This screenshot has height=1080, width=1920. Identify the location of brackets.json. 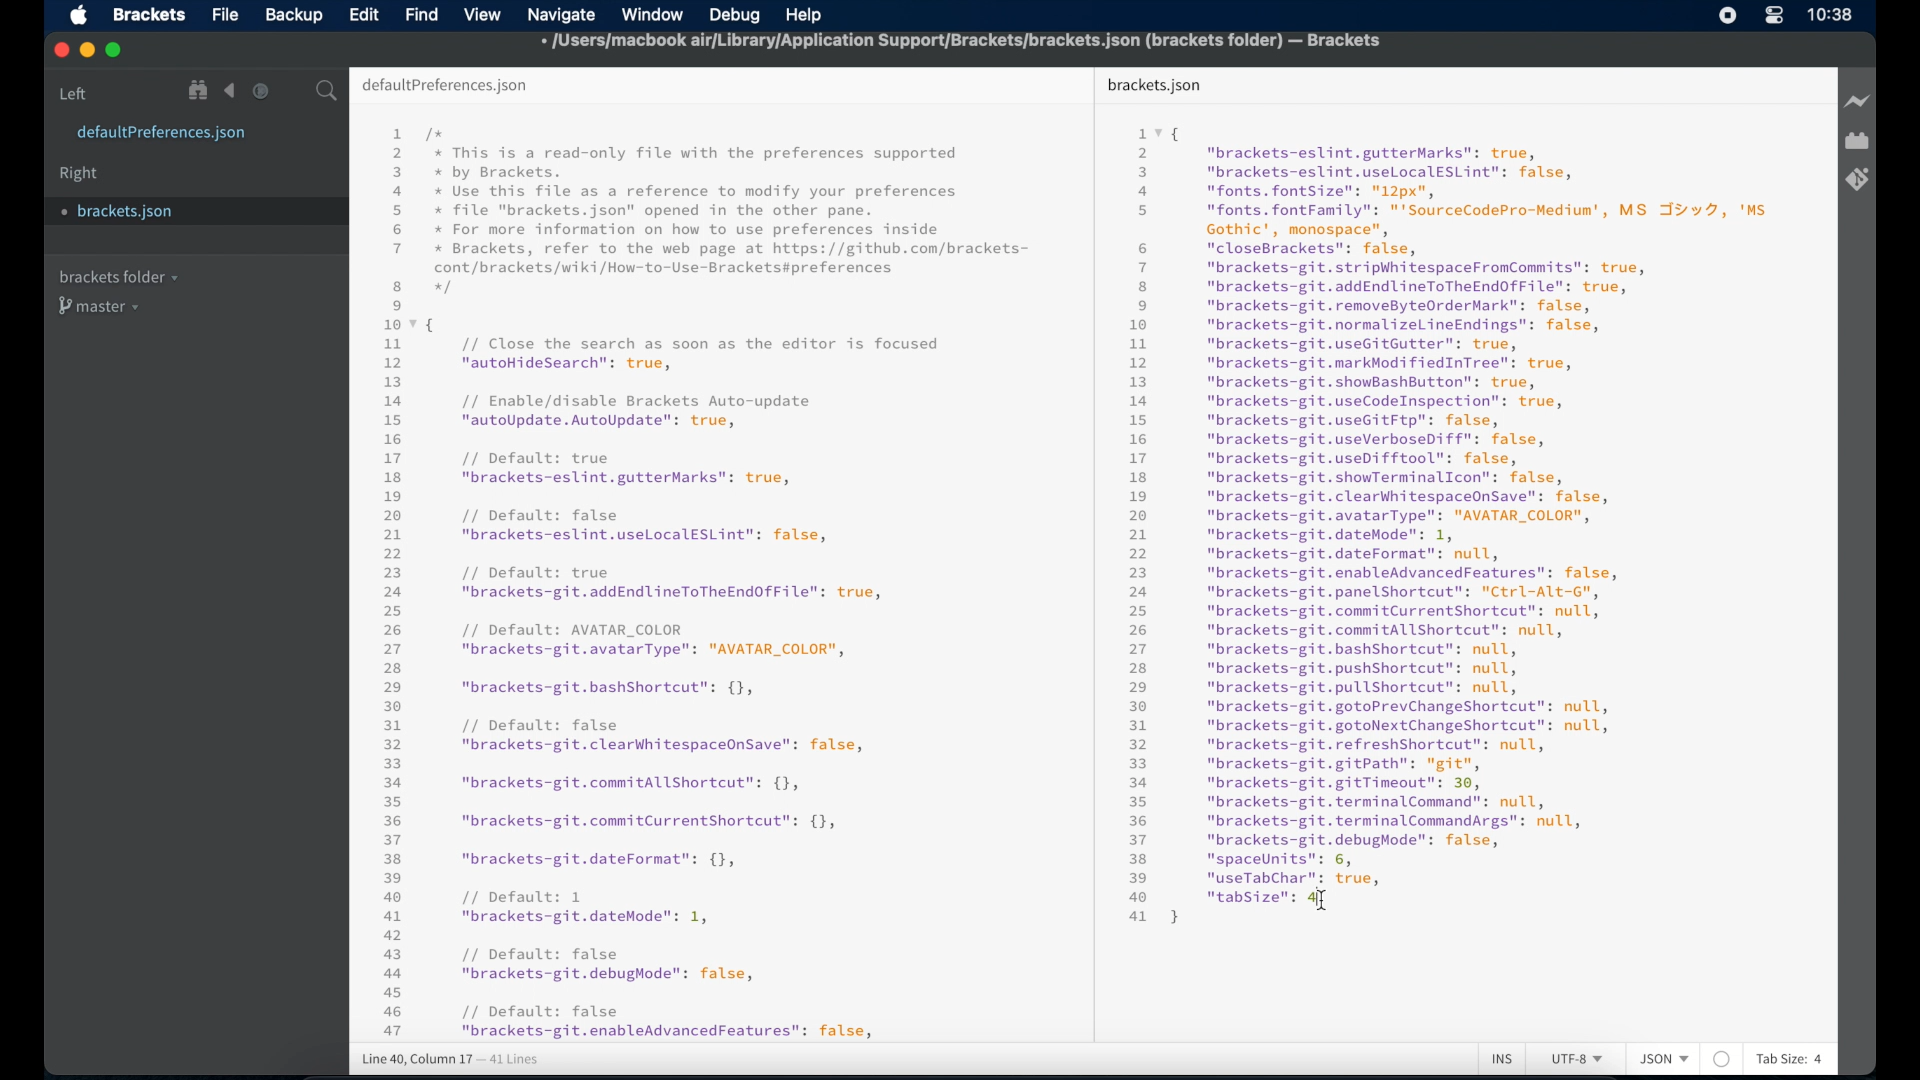
(127, 212).